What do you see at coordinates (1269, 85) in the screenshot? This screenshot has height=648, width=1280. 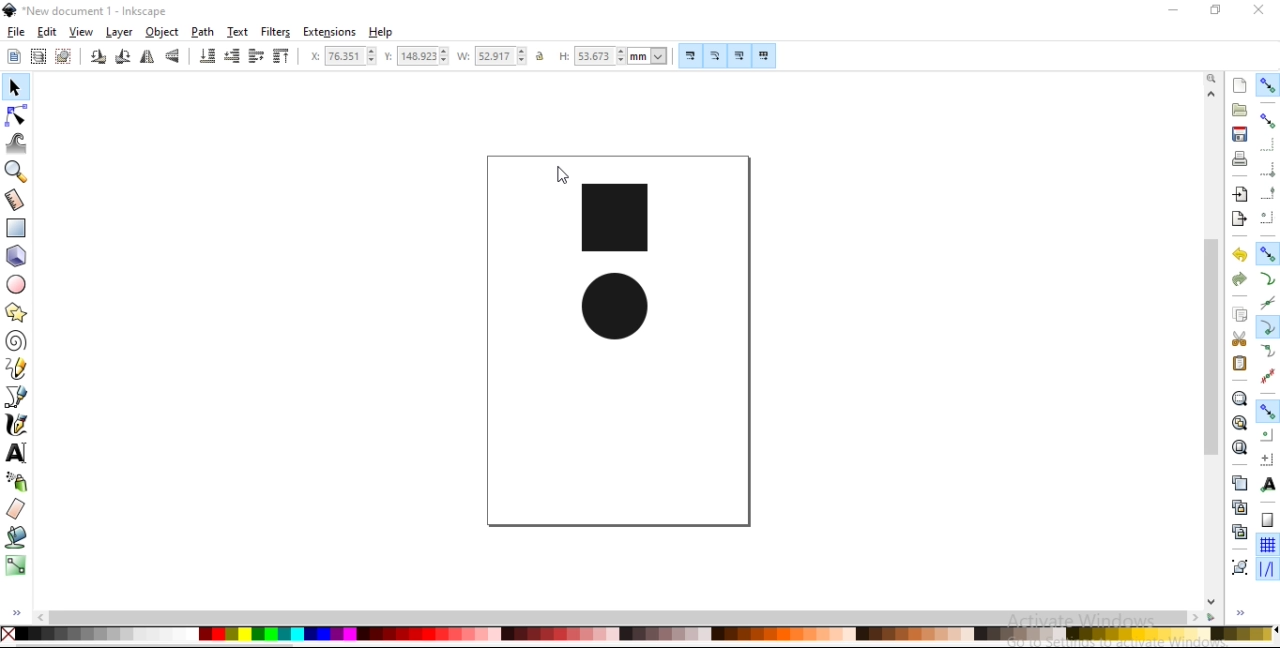 I see `enable snapping` at bounding box center [1269, 85].